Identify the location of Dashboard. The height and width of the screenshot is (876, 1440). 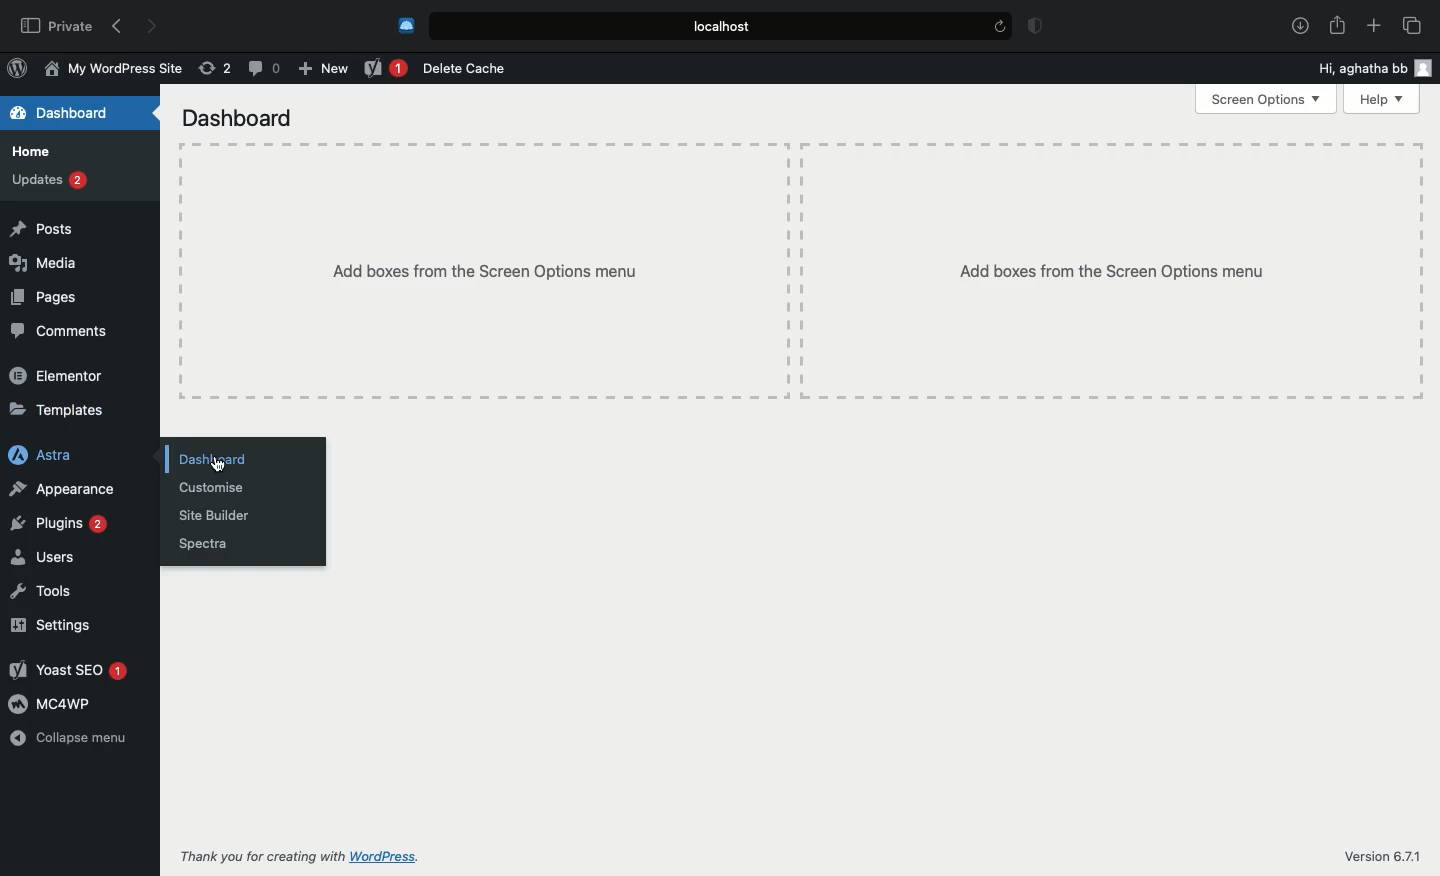
(64, 114).